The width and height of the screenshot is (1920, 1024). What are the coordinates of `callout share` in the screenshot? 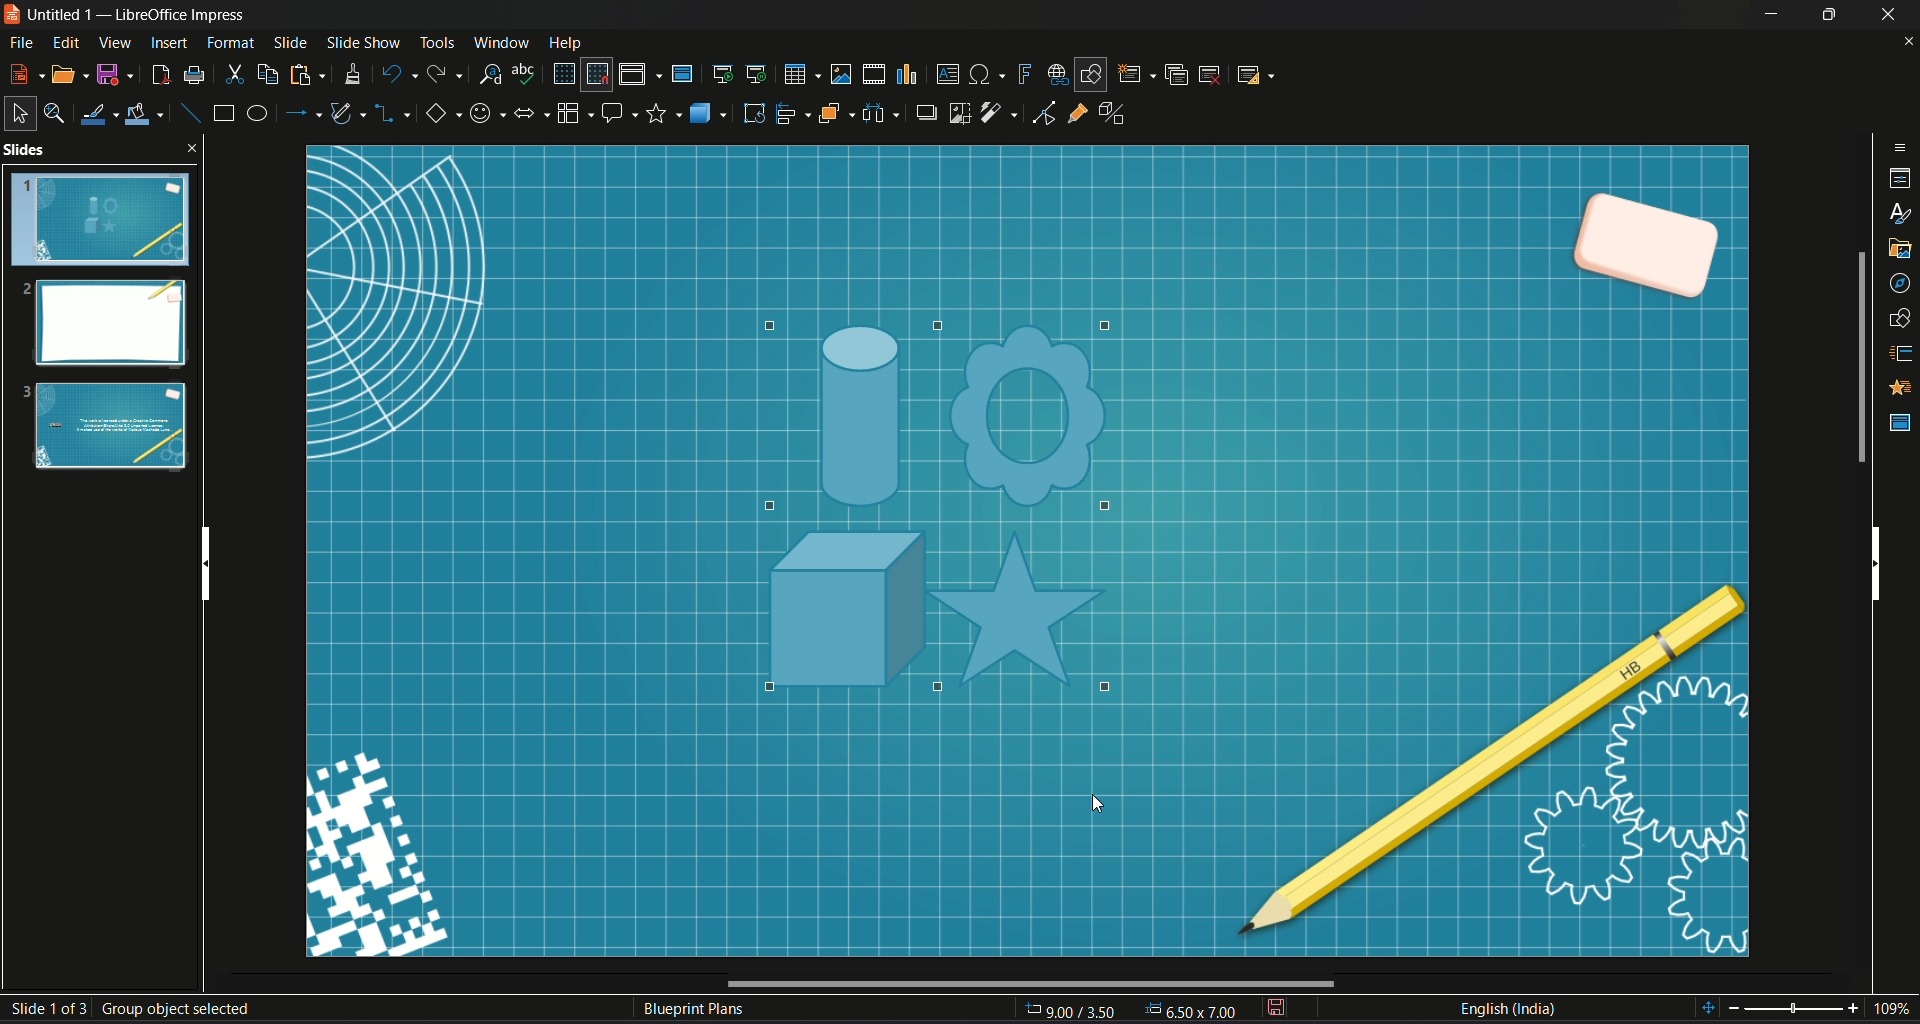 It's located at (619, 112).